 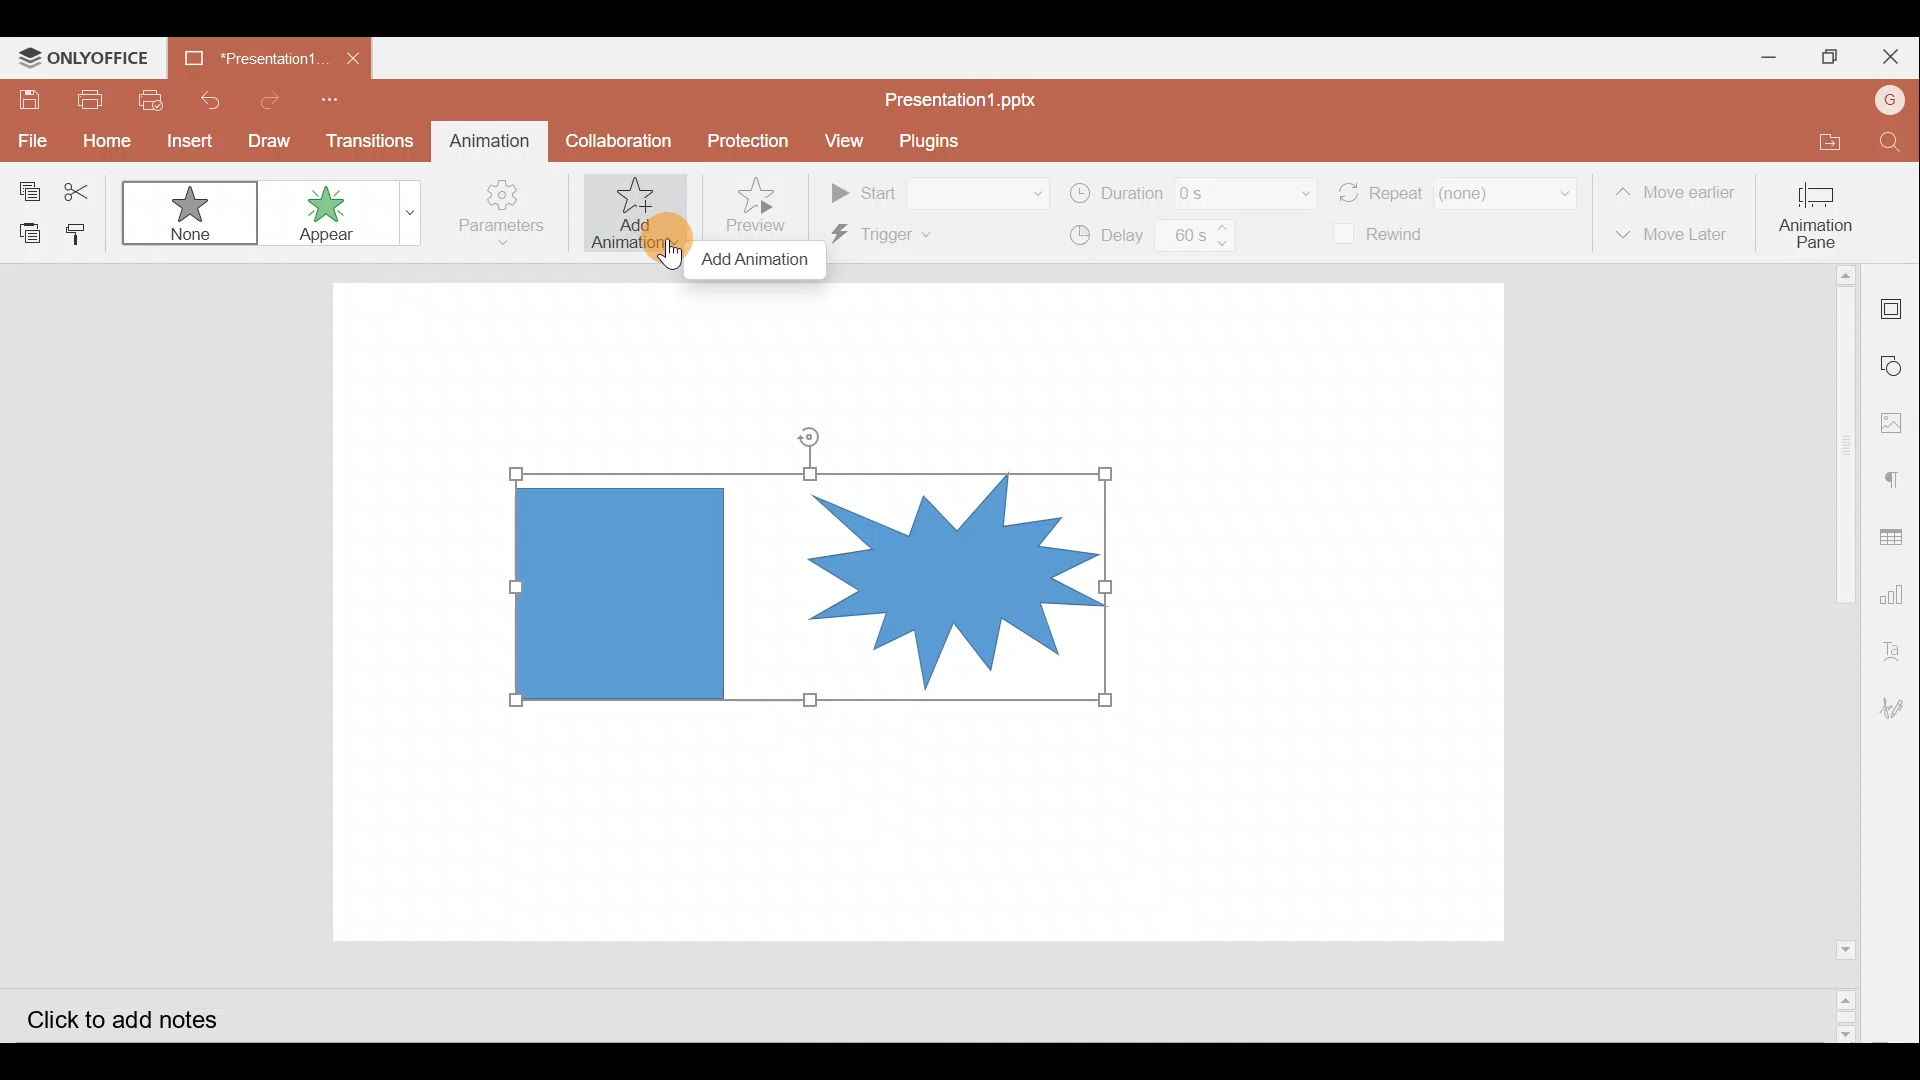 What do you see at coordinates (1147, 238) in the screenshot?
I see `Delay` at bounding box center [1147, 238].